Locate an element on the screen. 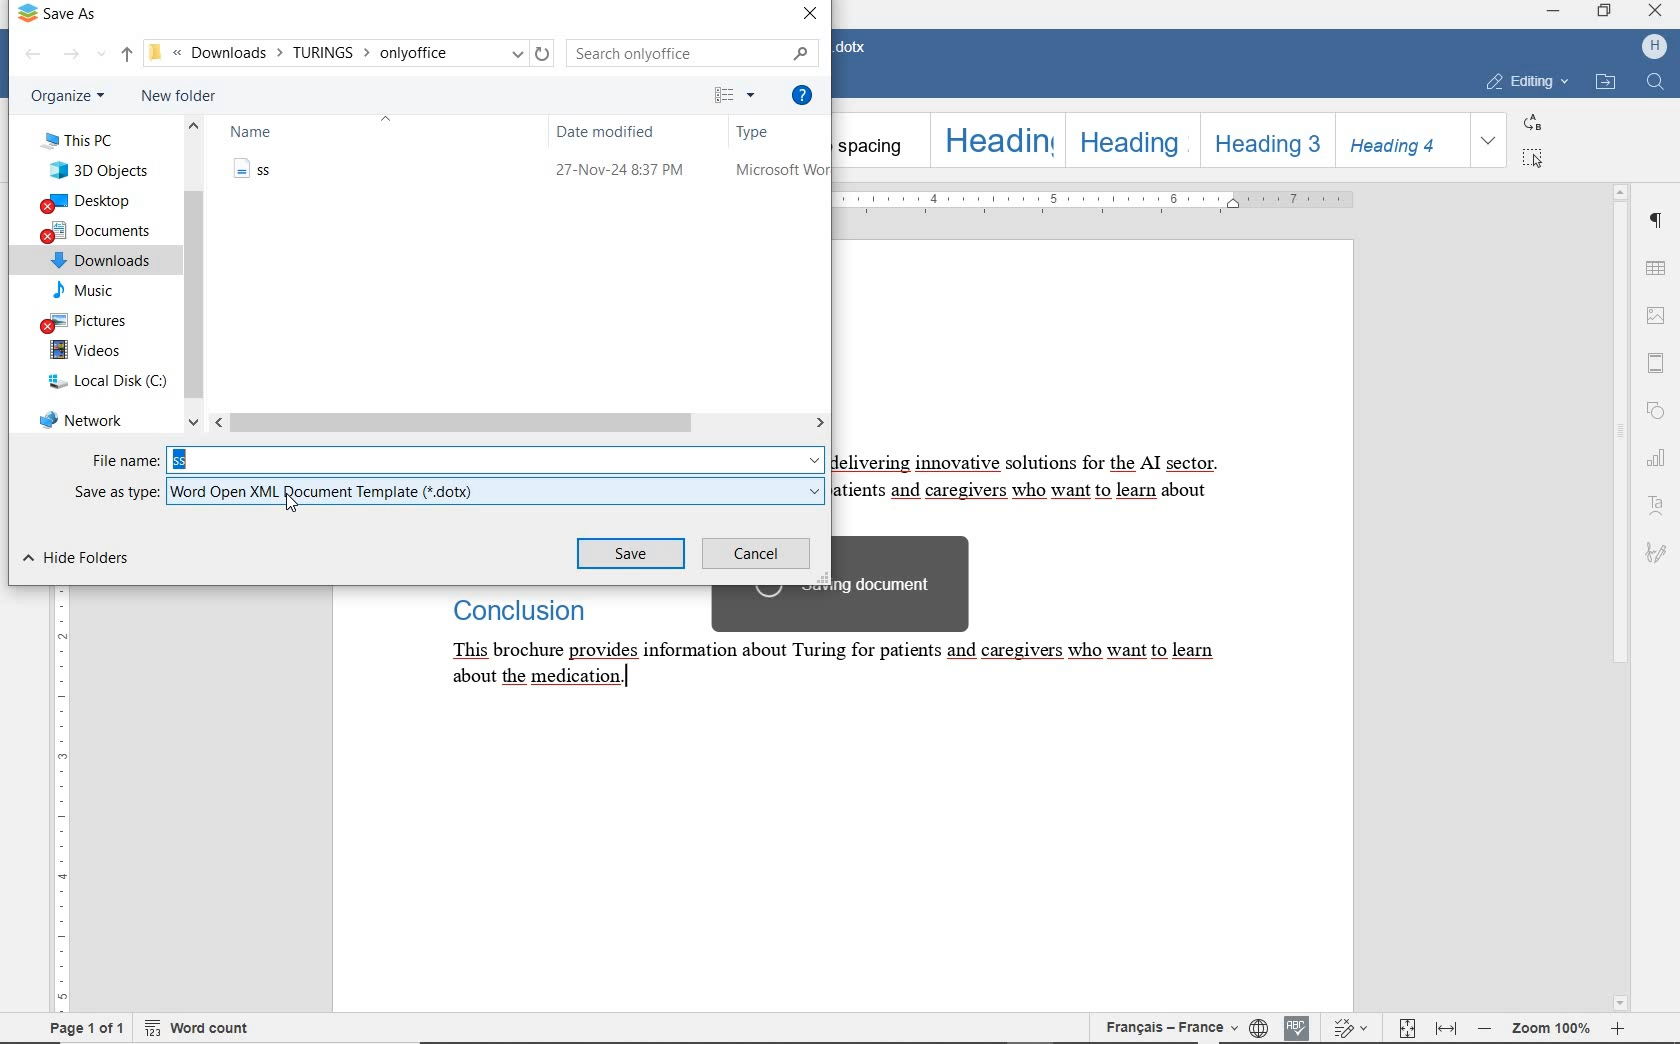 The image size is (1680, 1044). PICTURES is located at coordinates (91, 321).